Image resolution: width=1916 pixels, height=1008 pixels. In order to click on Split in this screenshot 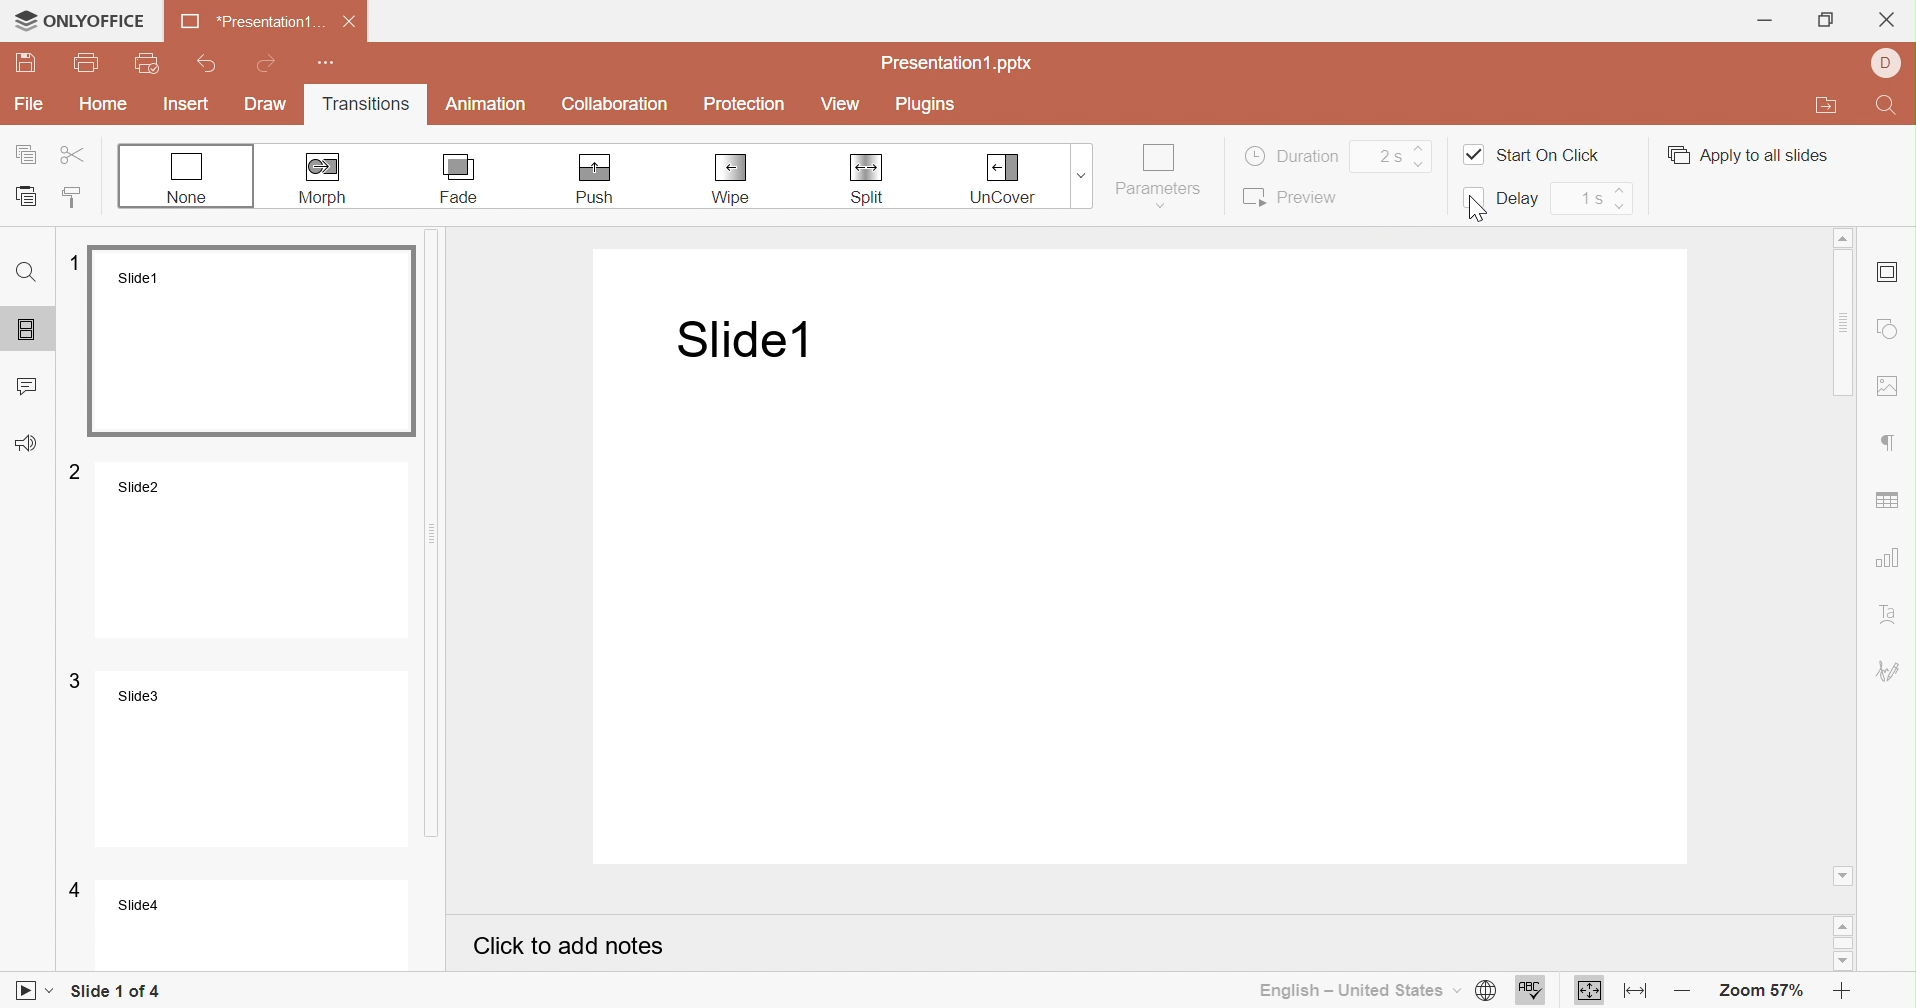, I will do `click(866, 179)`.